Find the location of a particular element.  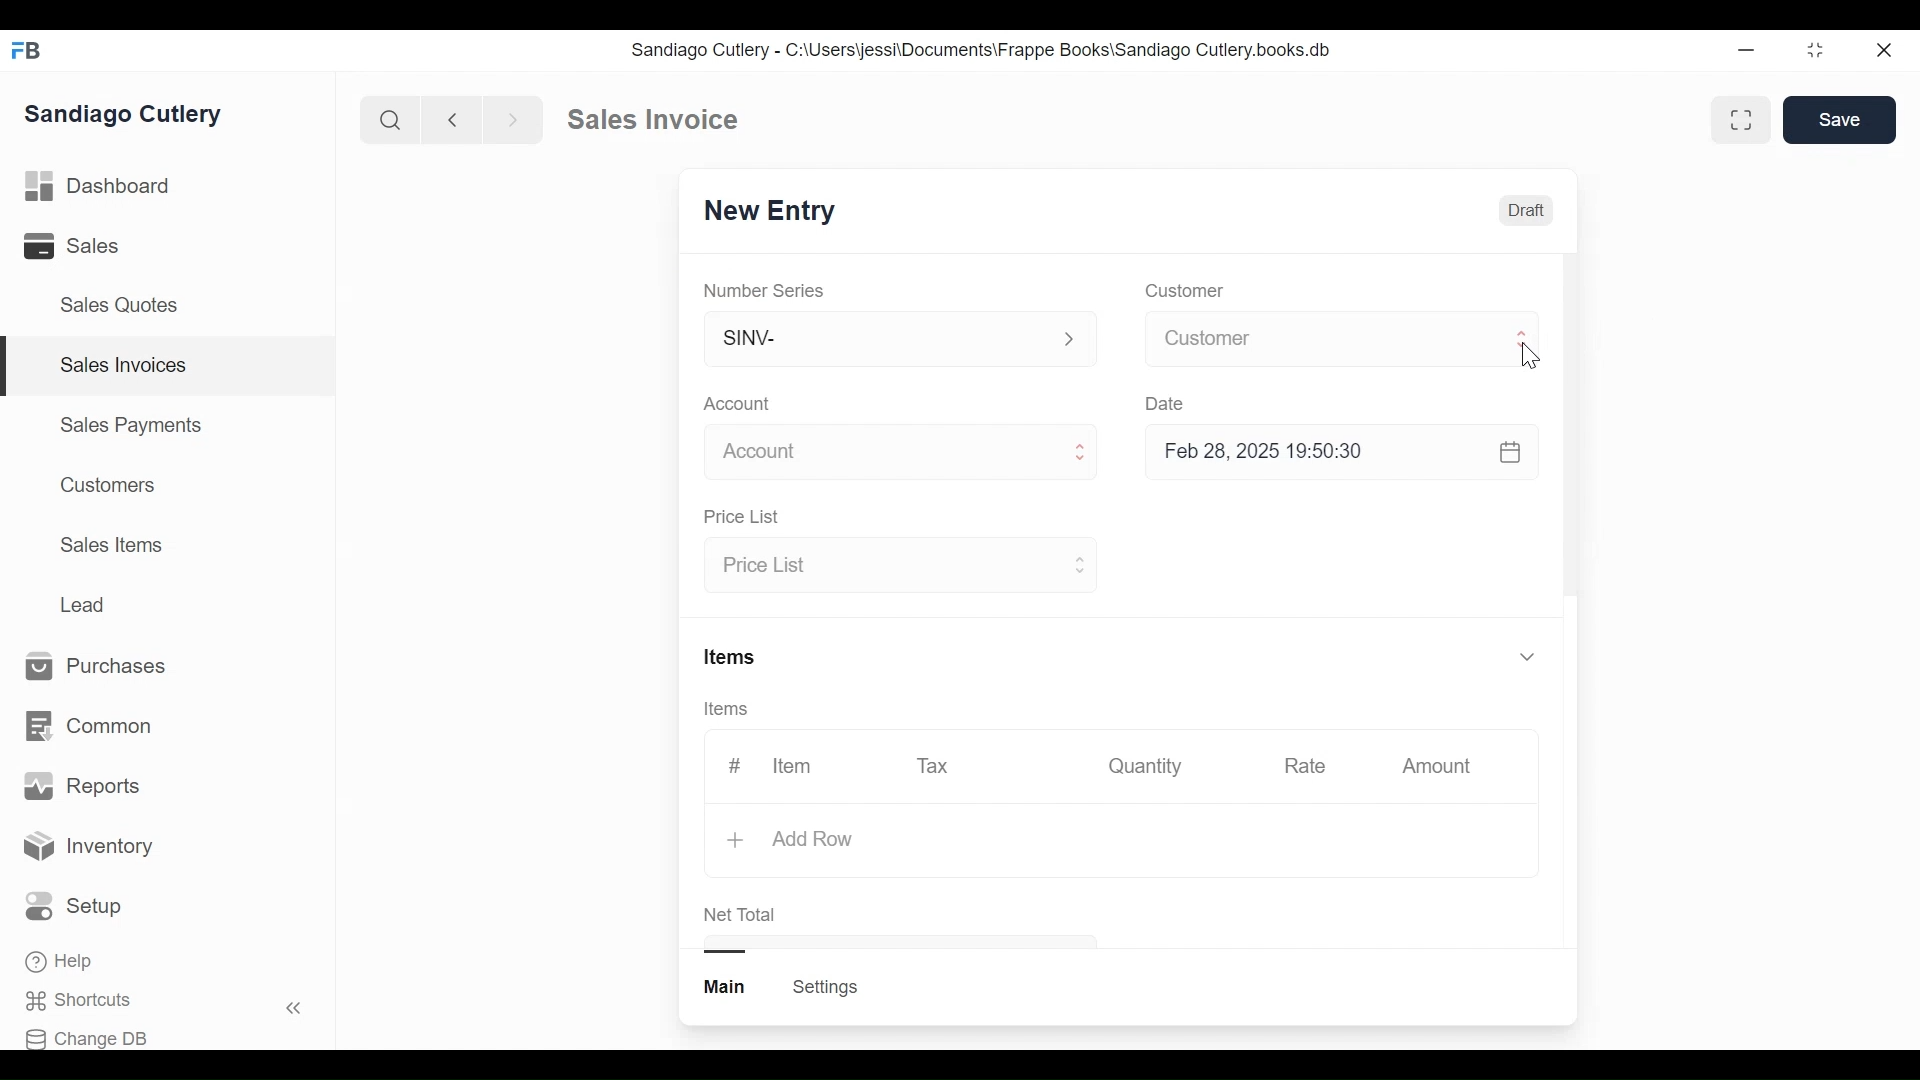

Sales Invoice is located at coordinates (652, 120).